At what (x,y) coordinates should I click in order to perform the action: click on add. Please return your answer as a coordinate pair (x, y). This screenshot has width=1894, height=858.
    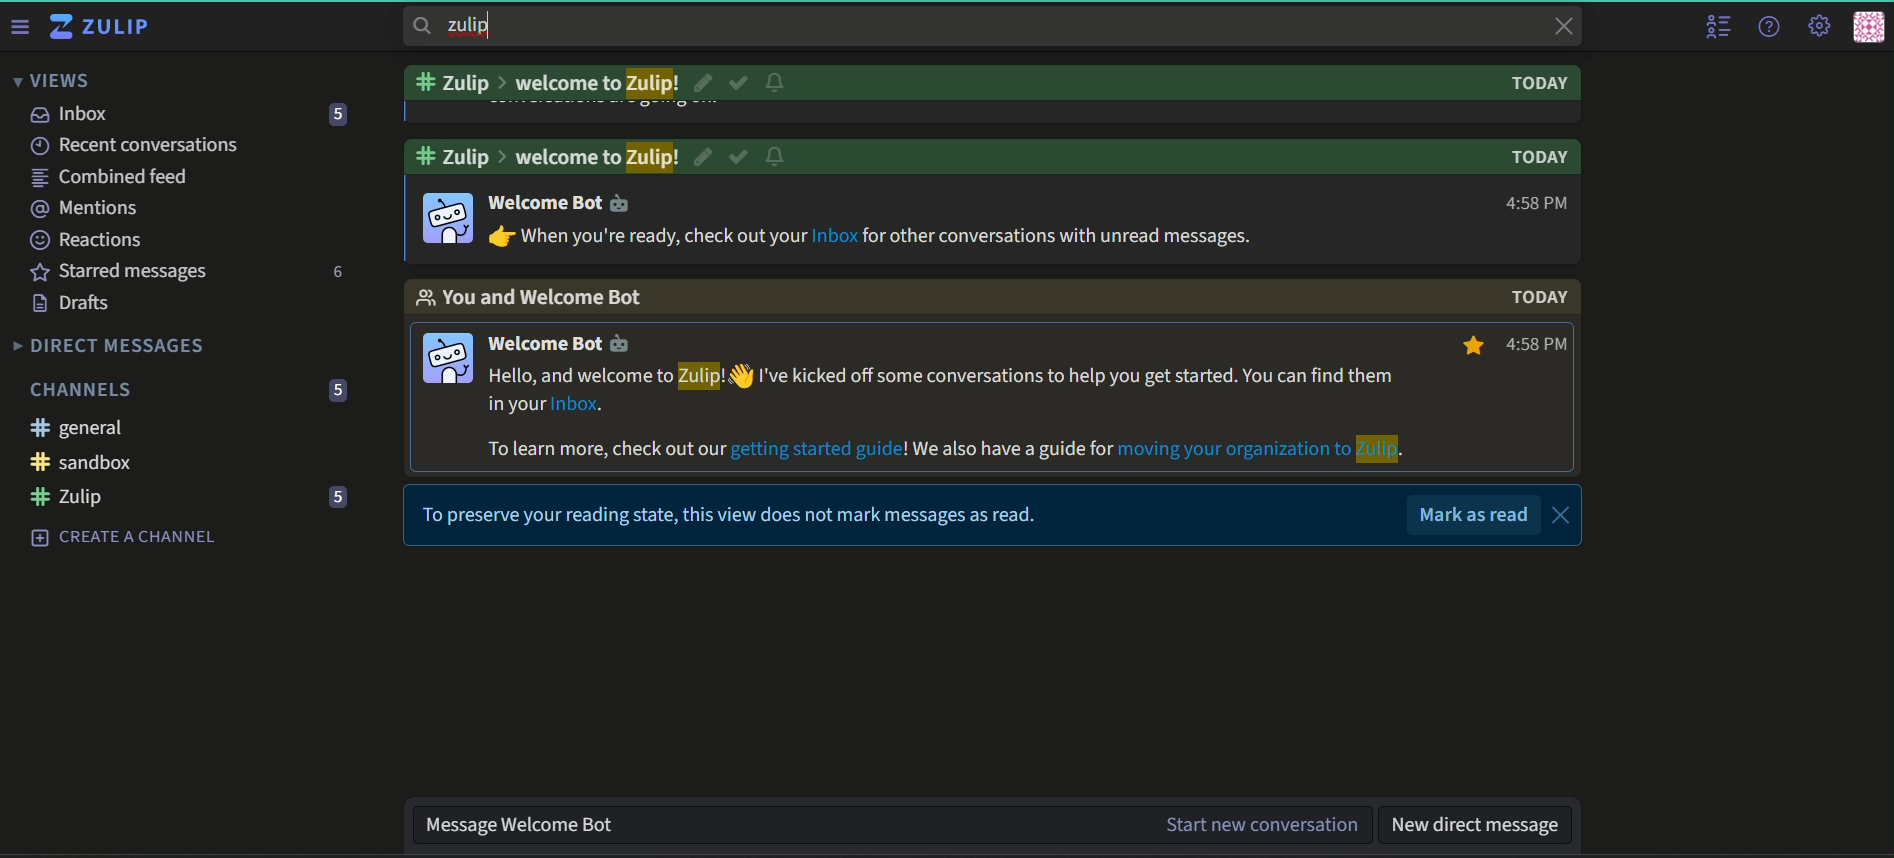
    Looking at the image, I should click on (339, 429).